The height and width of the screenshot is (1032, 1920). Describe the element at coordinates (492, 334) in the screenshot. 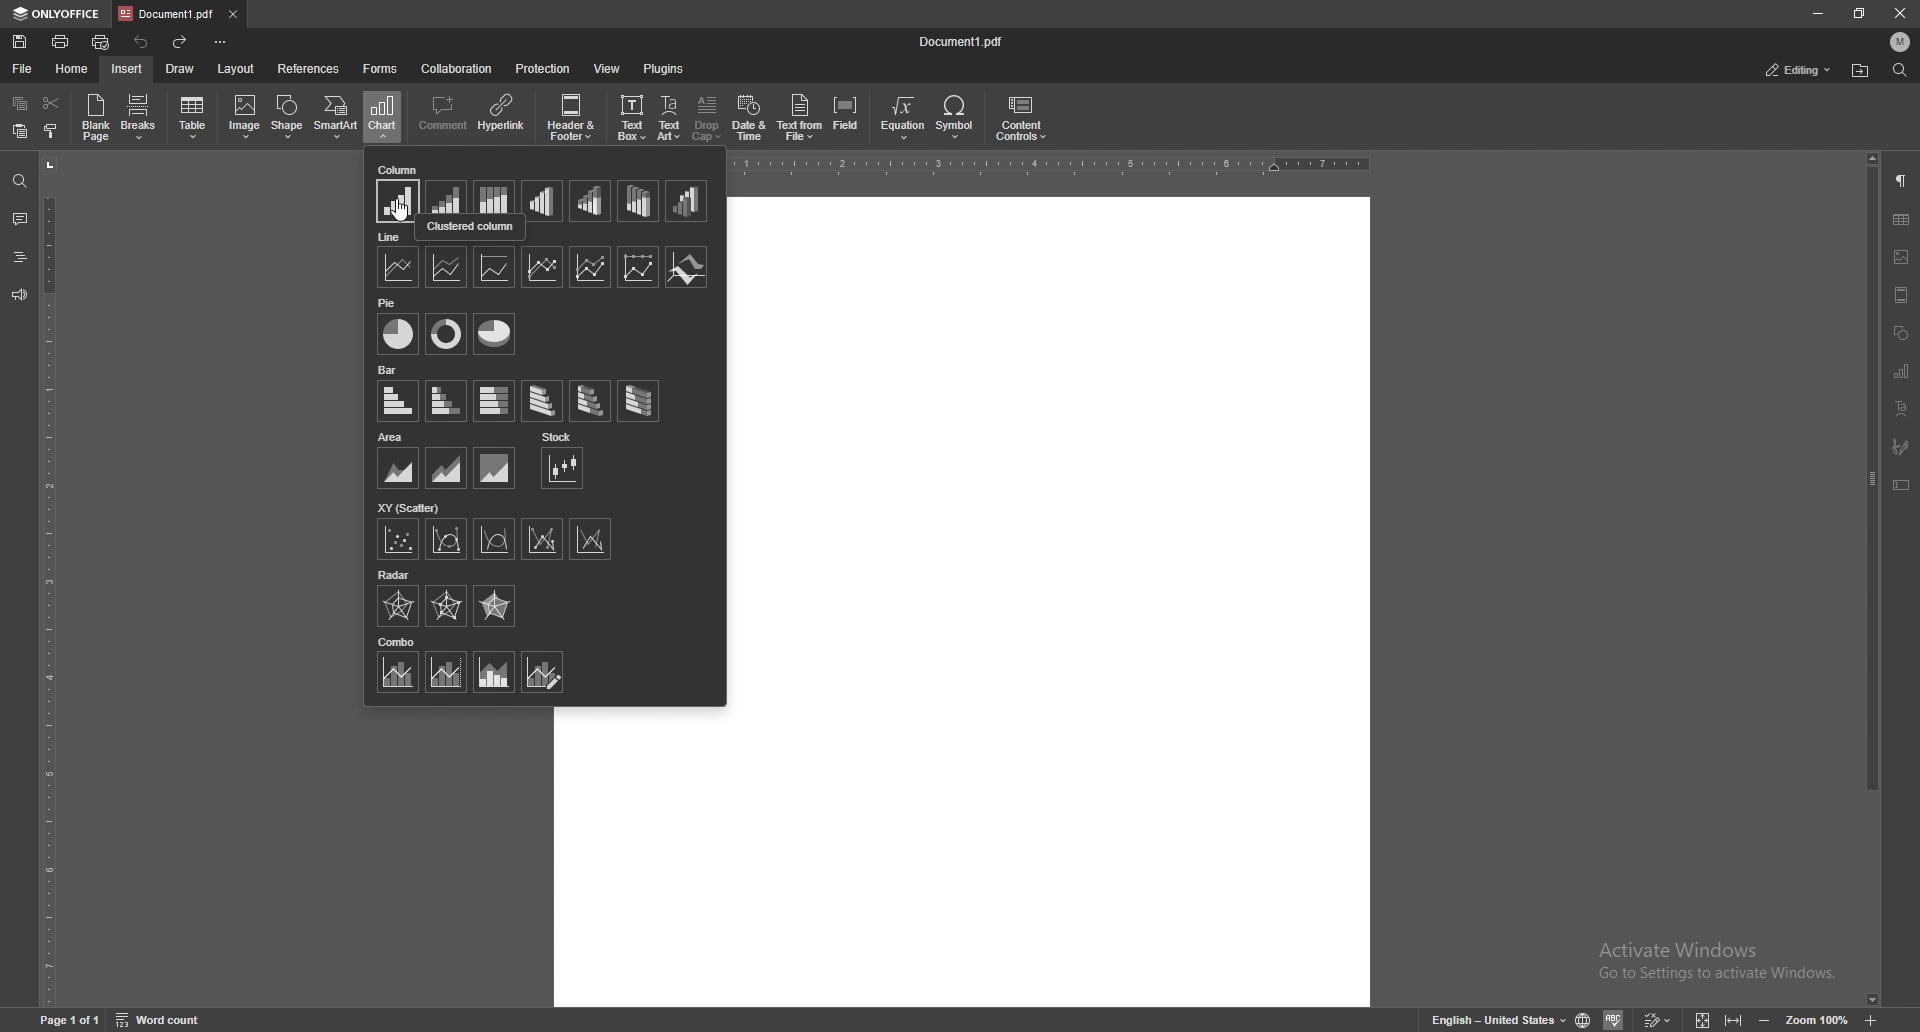

I see `3-D pie` at that location.